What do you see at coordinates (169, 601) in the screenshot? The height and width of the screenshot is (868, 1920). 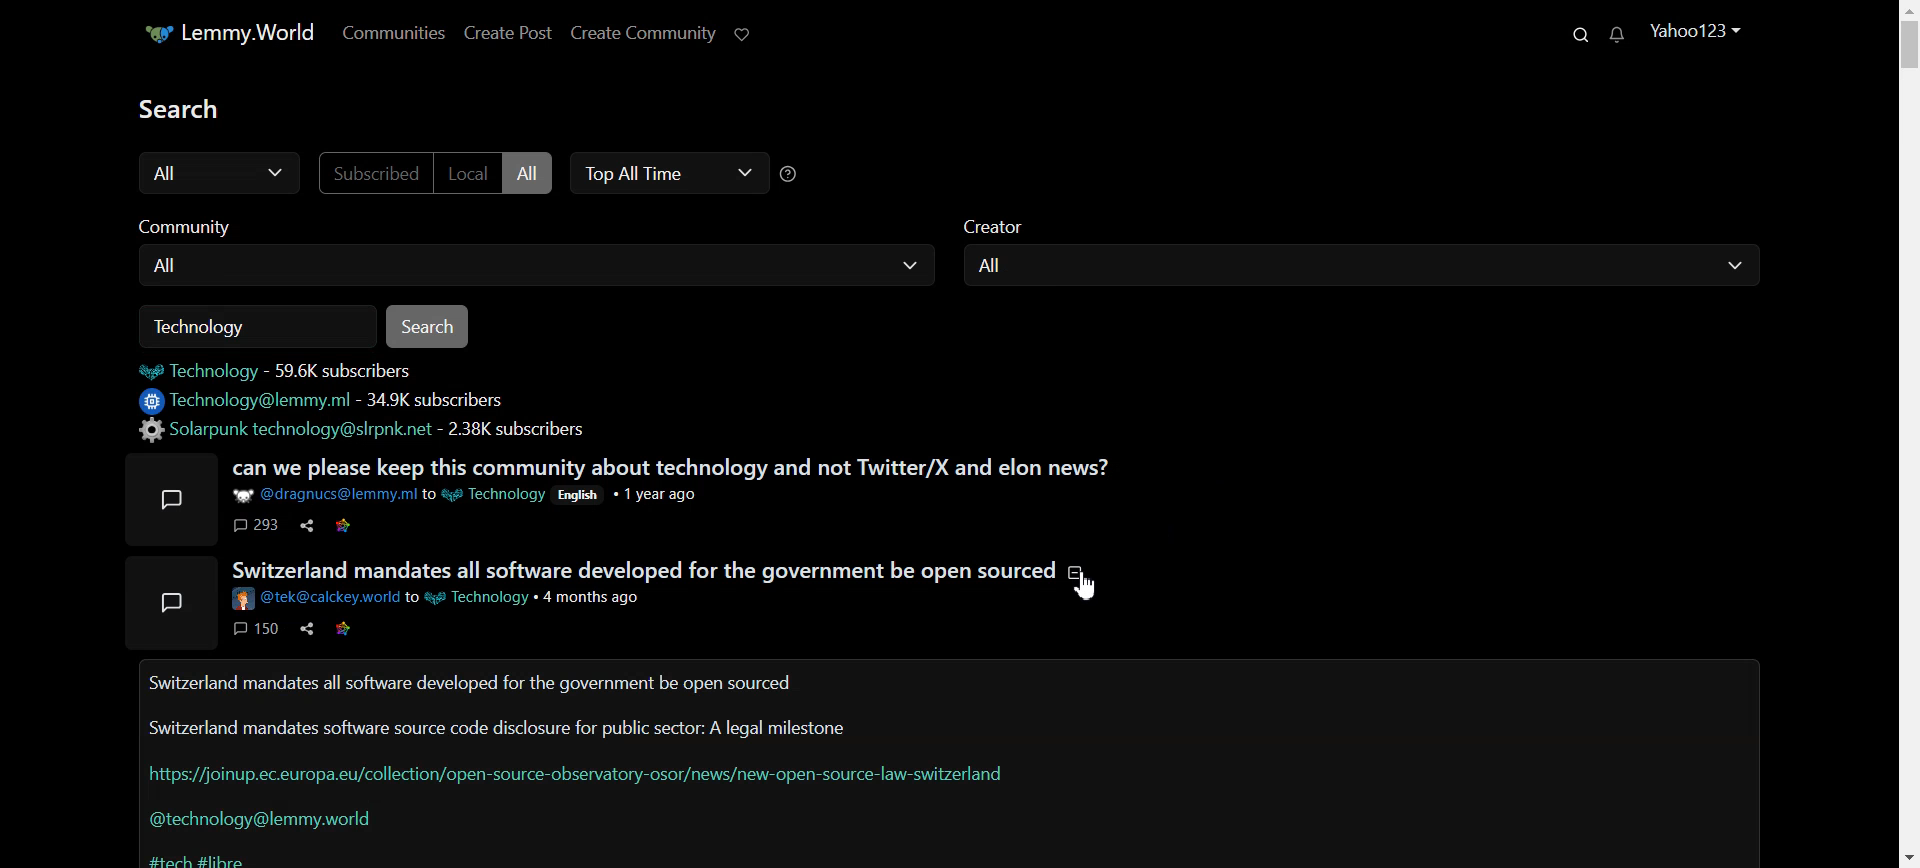 I see `post` at bounding box center [169, 601].